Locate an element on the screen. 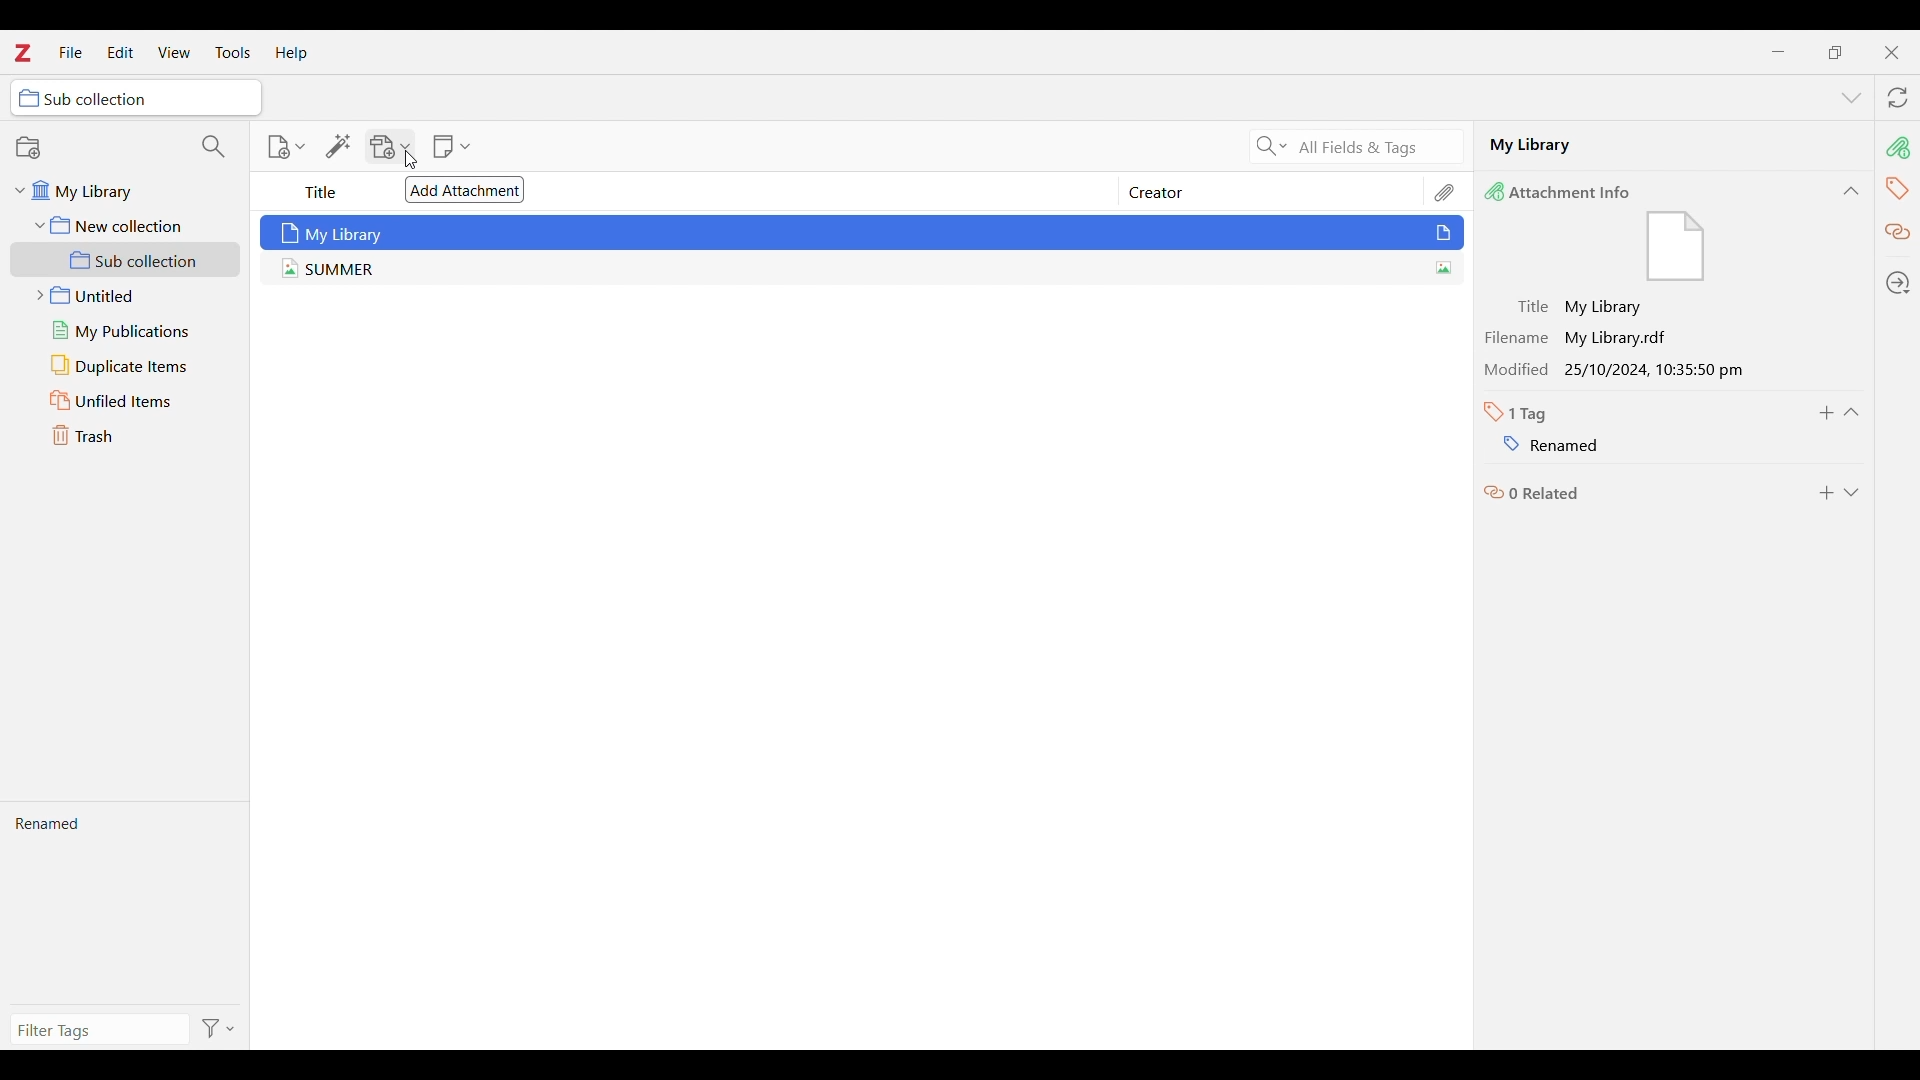  Tools menu is located at coordinates (232, 52).